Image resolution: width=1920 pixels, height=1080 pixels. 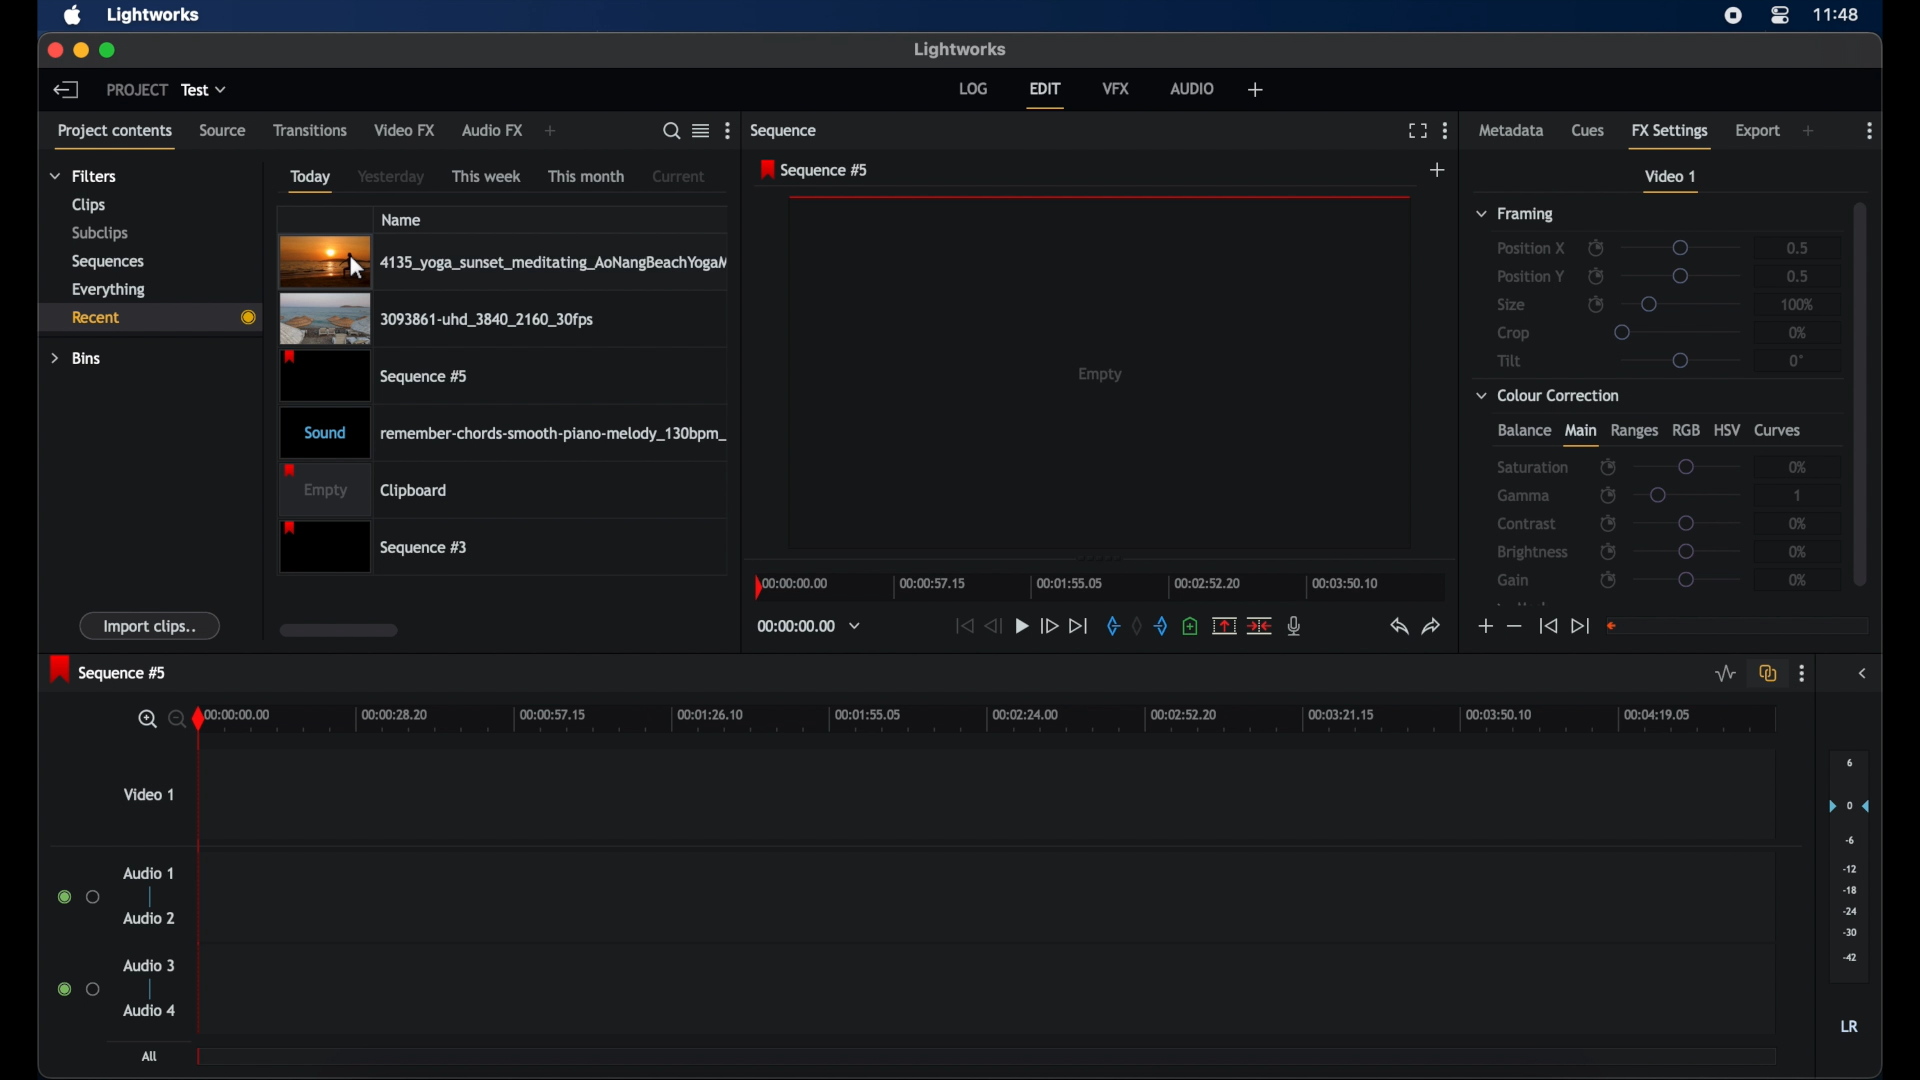 What do you see at coordinates (1162, 625) in the screenshot?
I see `out mark` at bounding box center [1162, 625].